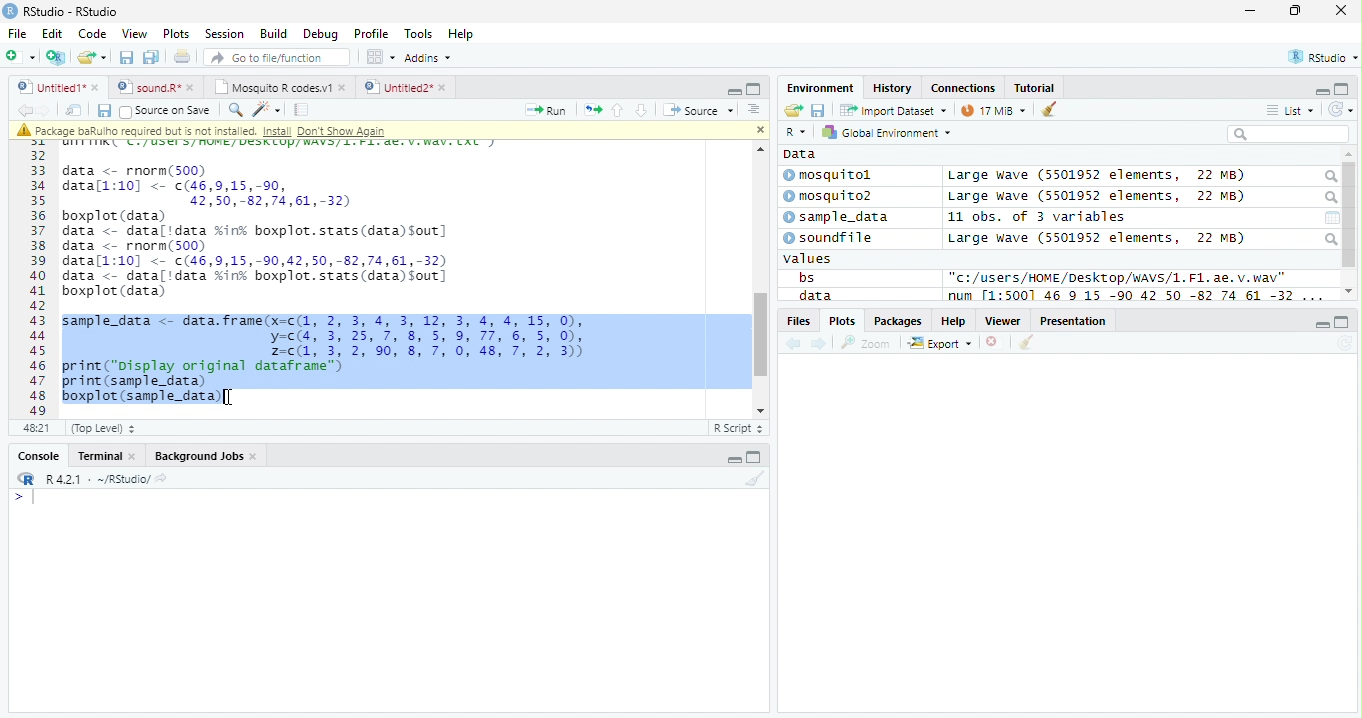 The height and width of the screenshot is (718, 1362). Describe the element at coordinates (1096, 238) in the screenshot. I see `Large wave (5501952 elements, 22 MB)` at that location.